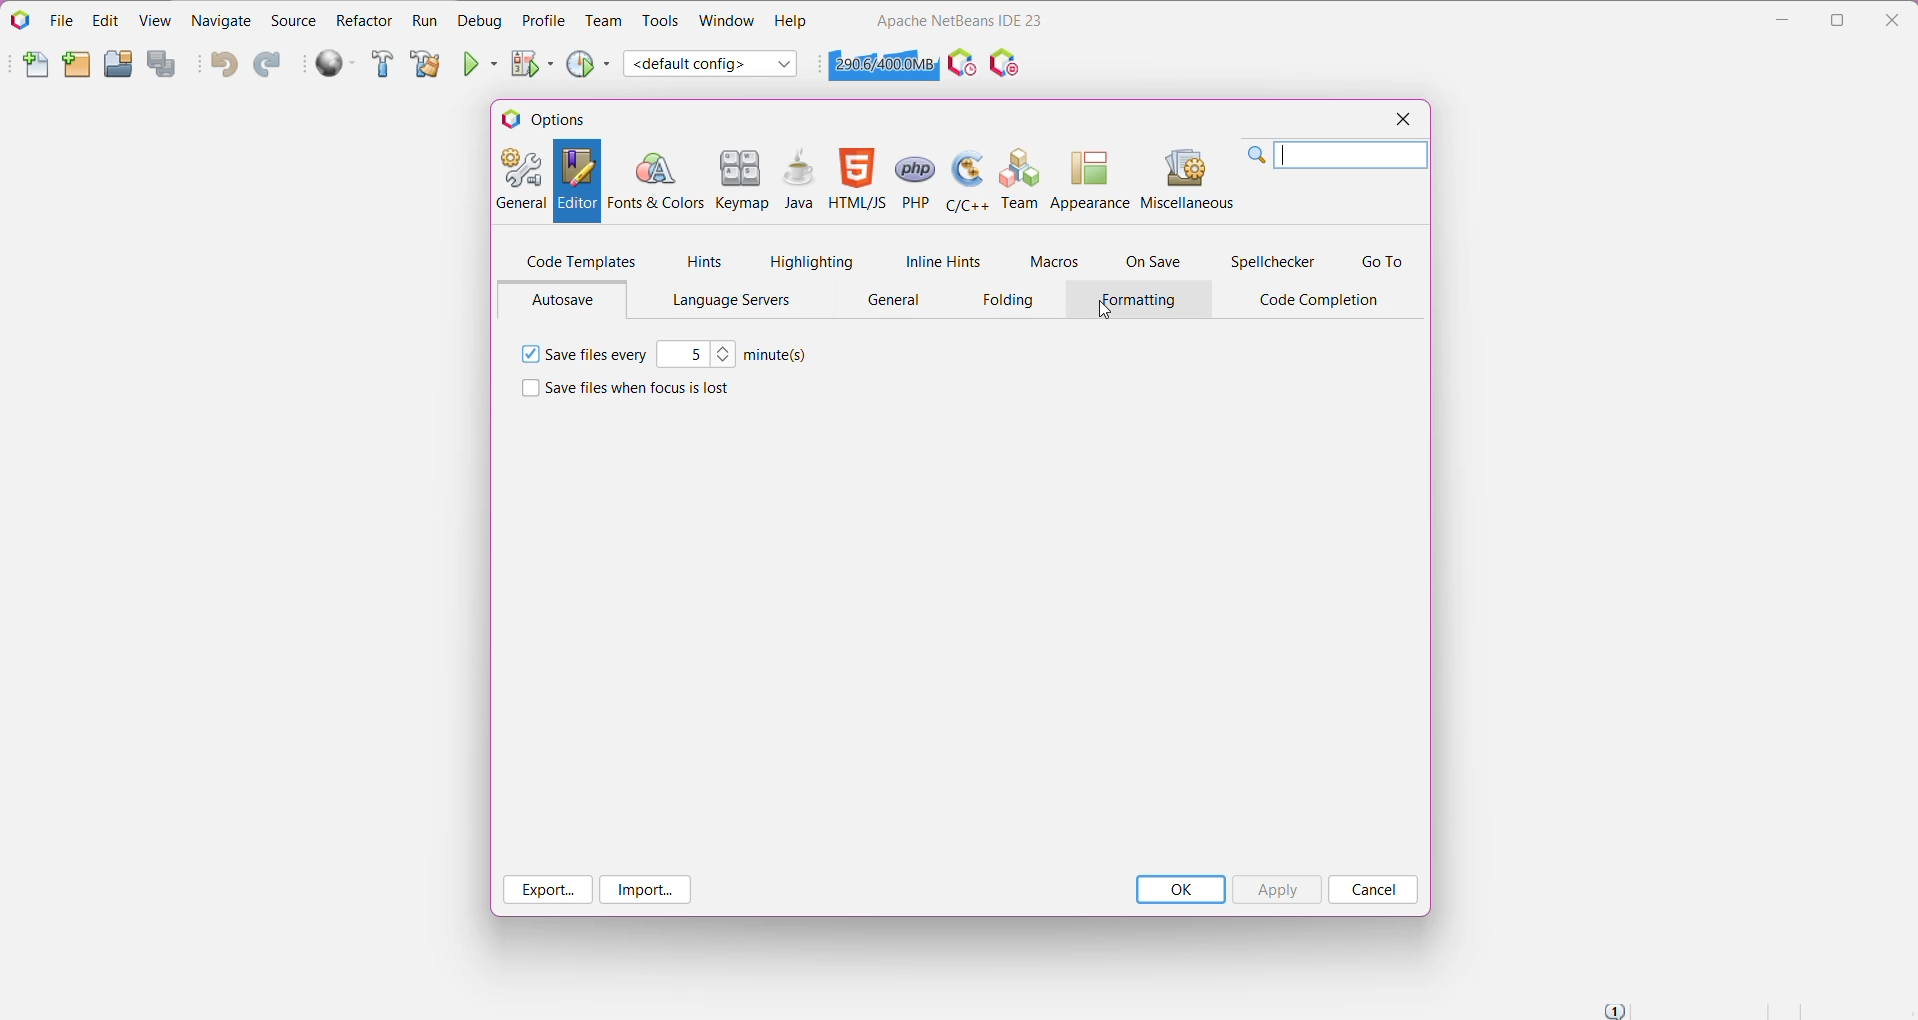  What do you see at coordinates (293, 21) in the screenshot?
I see `Source` at bounding box center [293, 21].